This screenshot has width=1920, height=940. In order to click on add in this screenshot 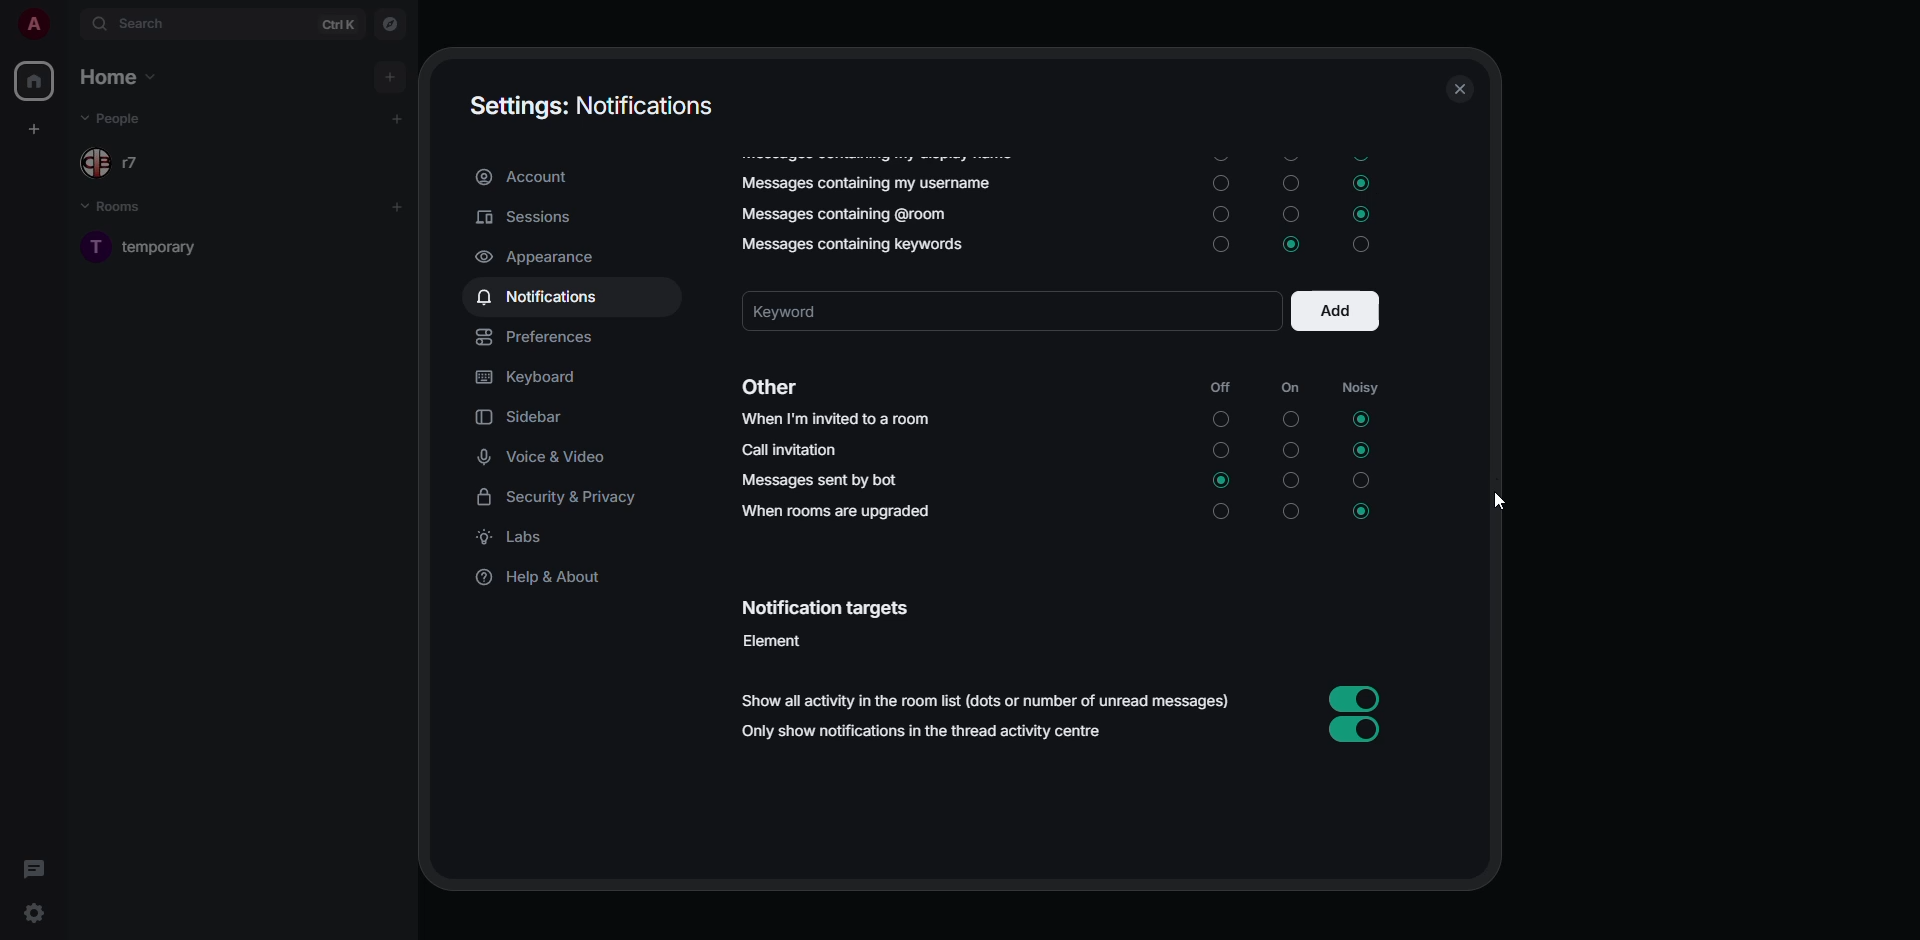, I will do `click(1337, 311)`.